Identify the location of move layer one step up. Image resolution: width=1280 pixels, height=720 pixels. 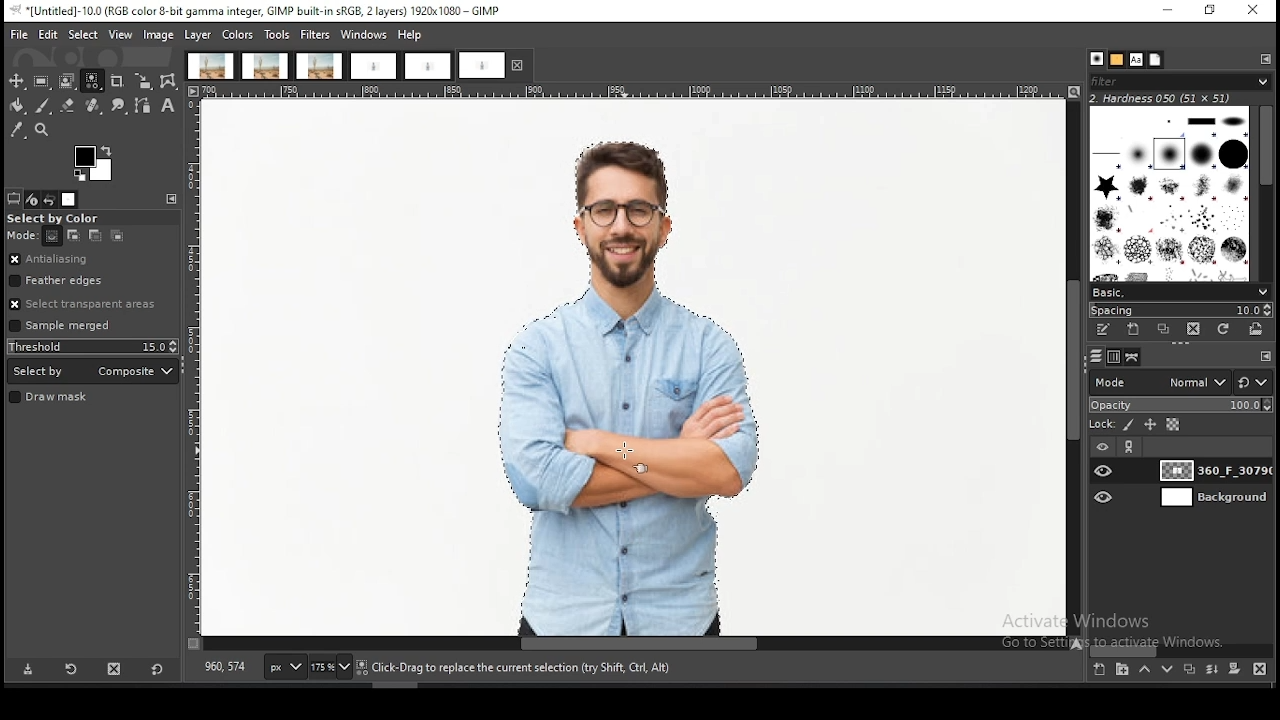
(1144, 669).